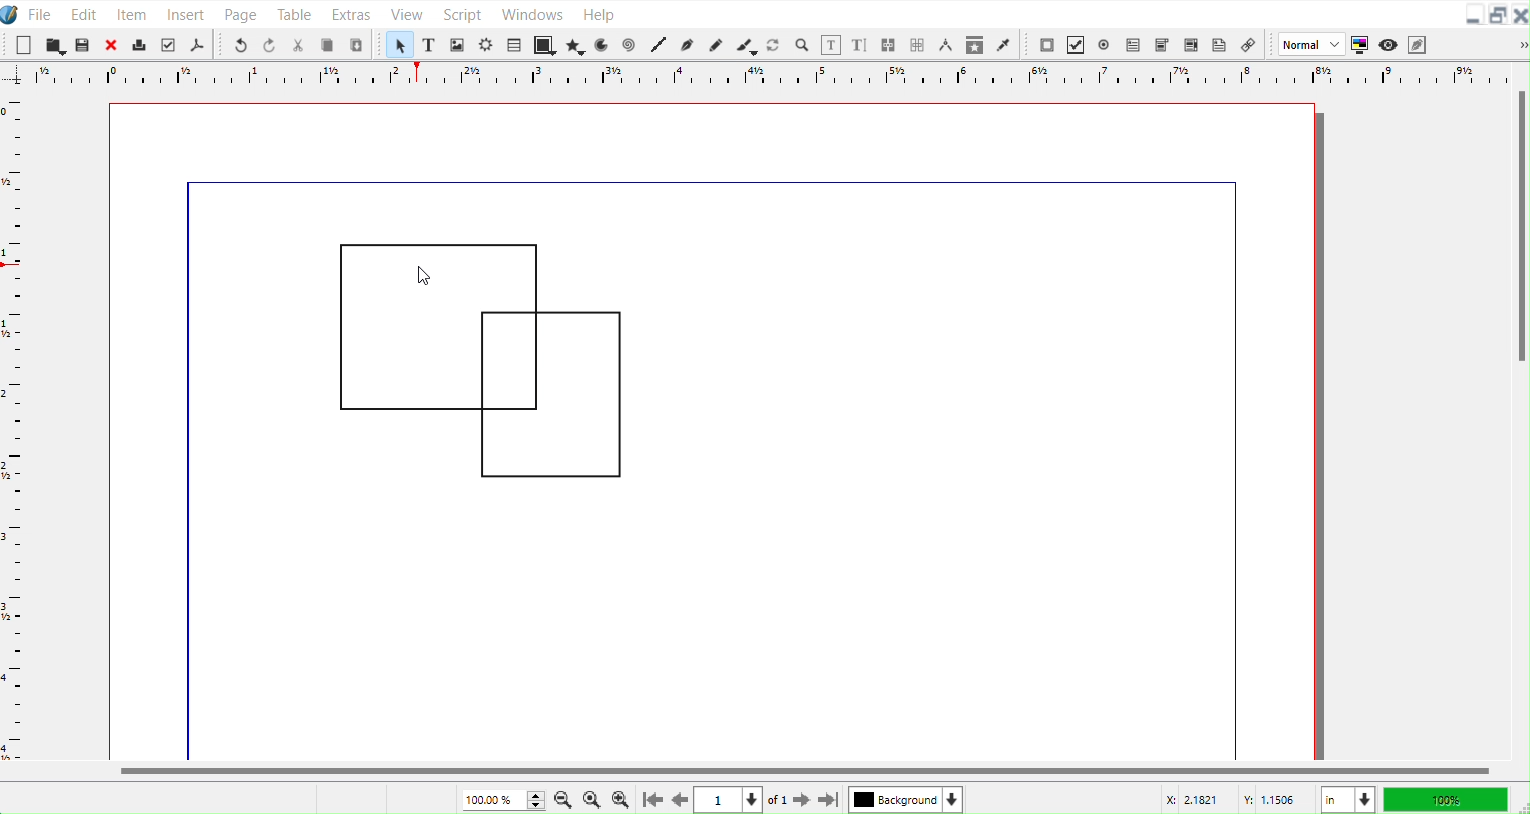 The image size is (1530, 814). Describe the element at coordinates (622, 800) in the screenshot. I see `Zoom In` at that location.